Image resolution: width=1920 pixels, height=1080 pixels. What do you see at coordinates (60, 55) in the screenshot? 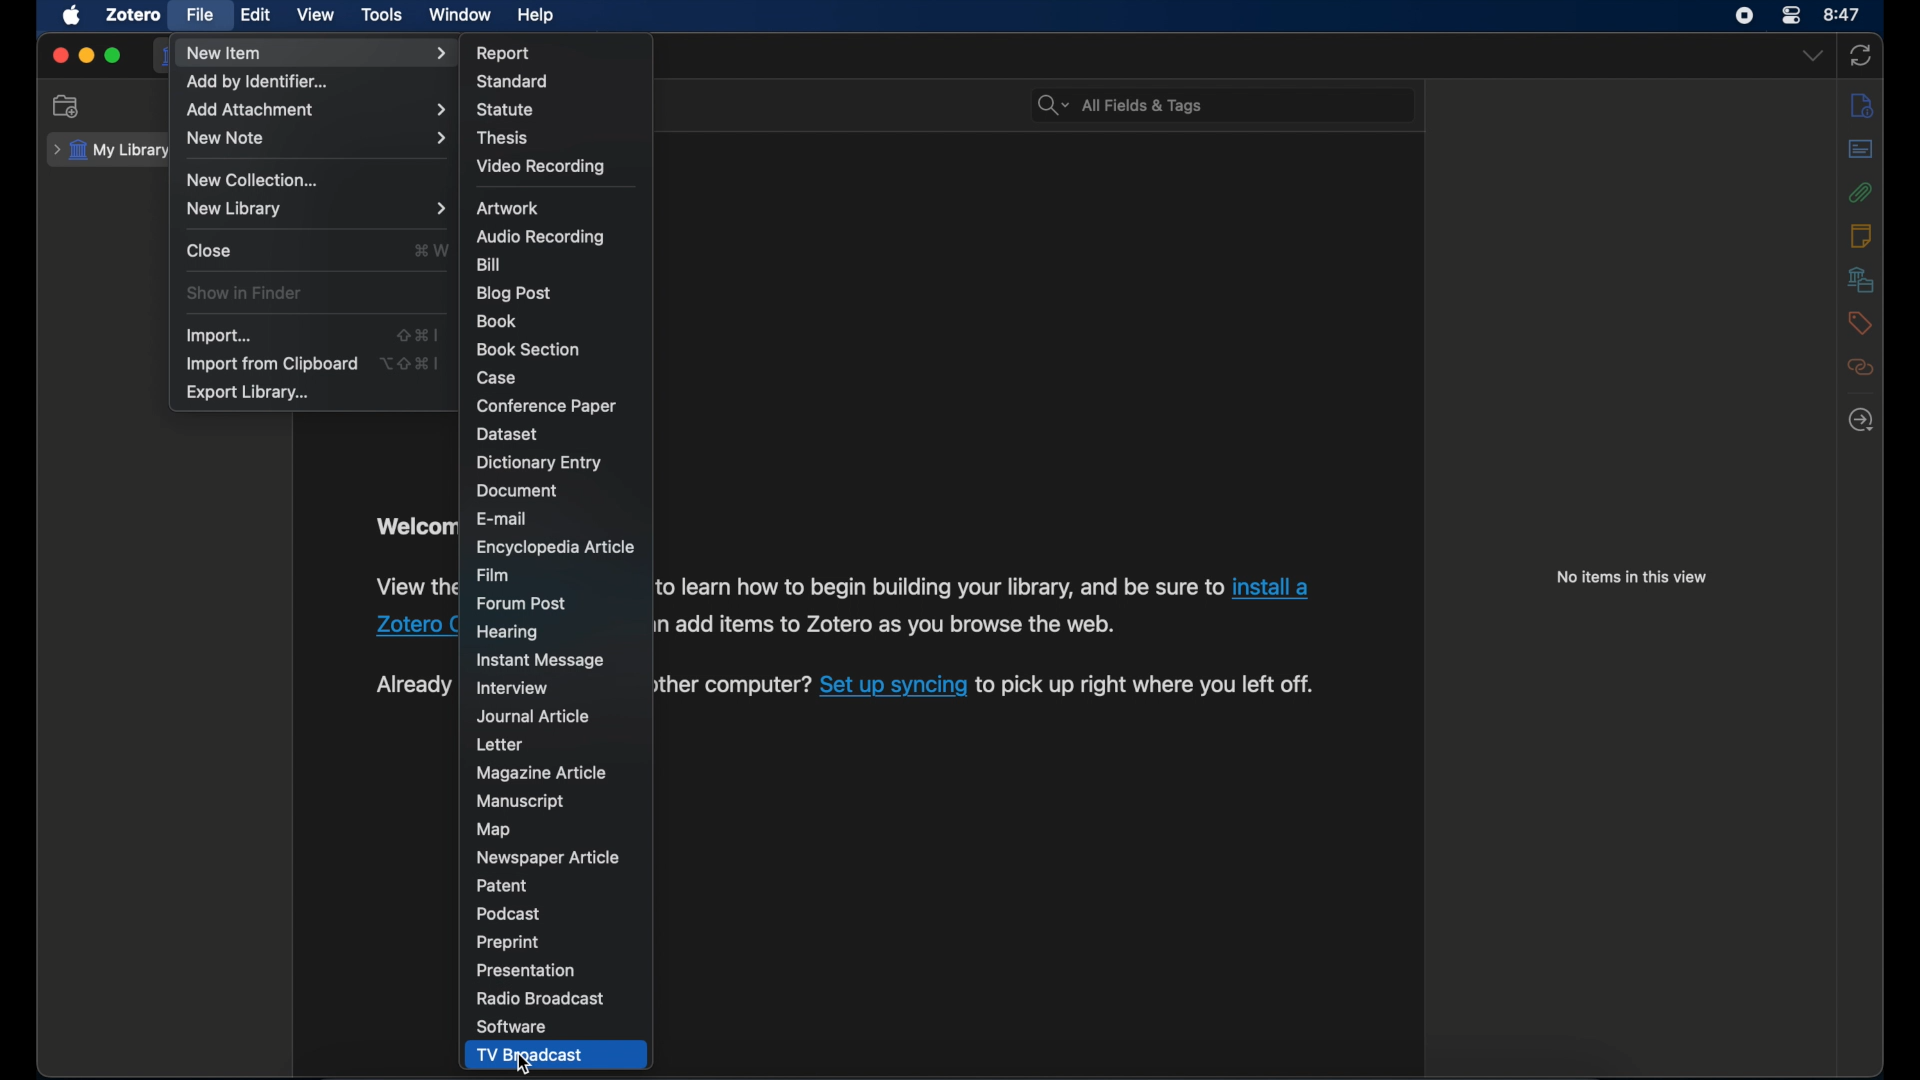
I see `close` at bounding box center [60, 55].